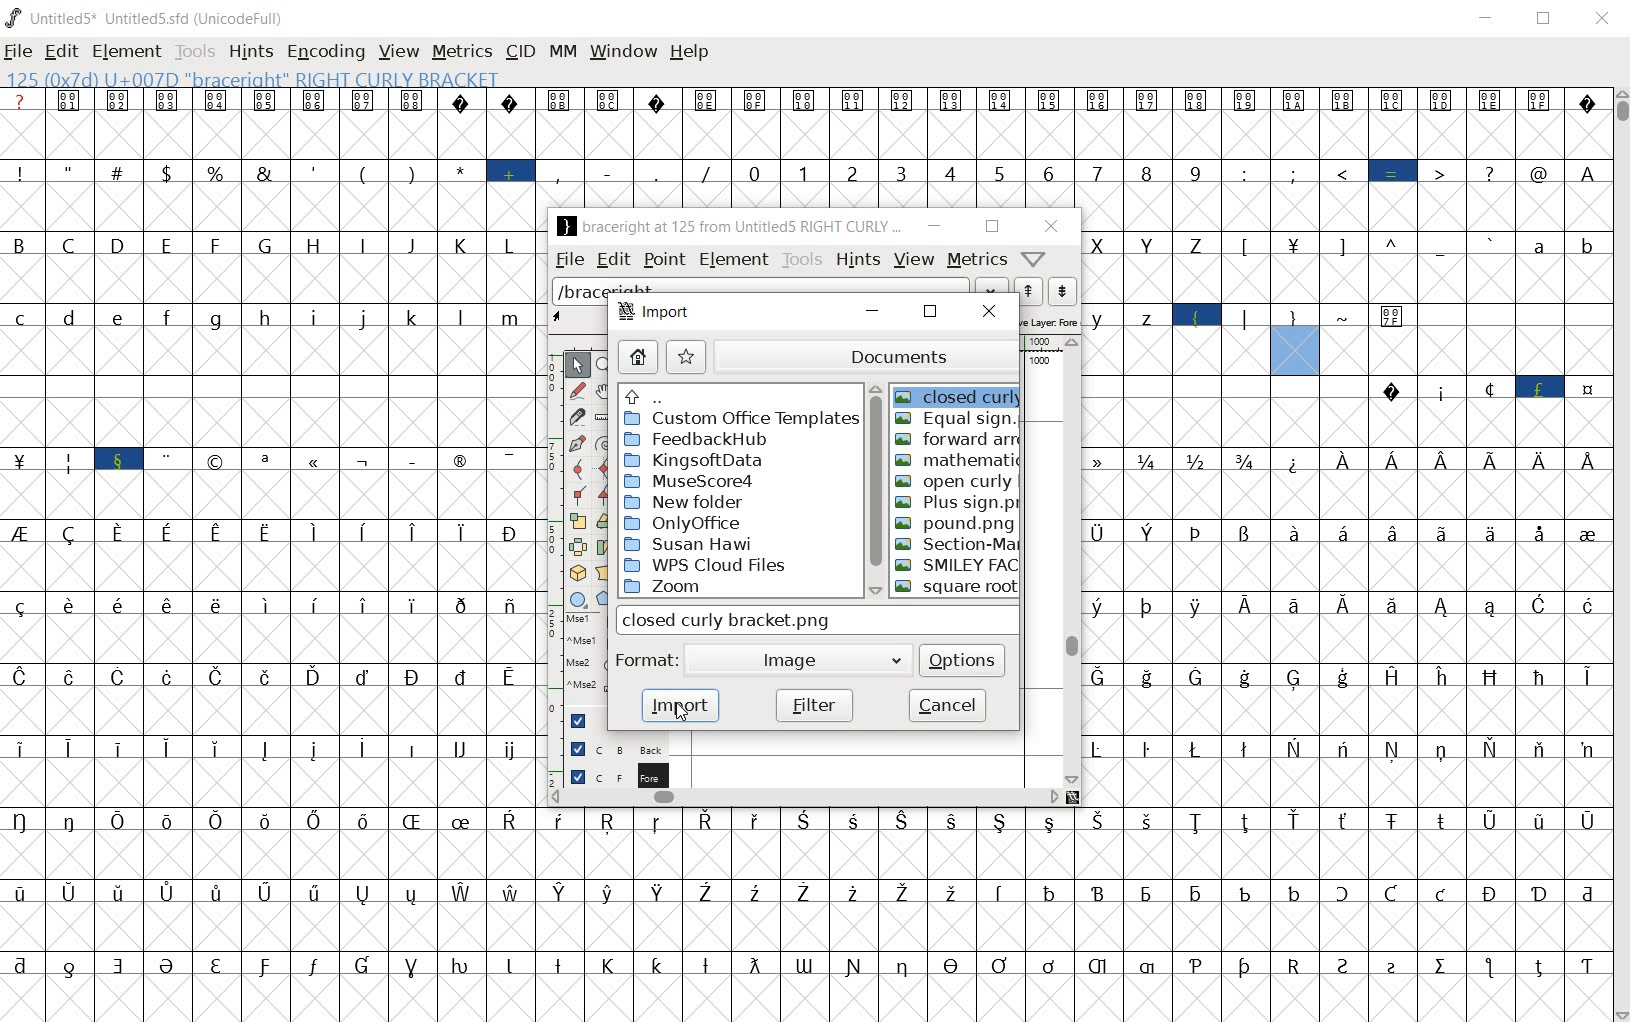 This screenshot has width=1630, height=1022. Describe the element at coordinates (396, 50) in the screenshot. I see `VIEW` at that location.